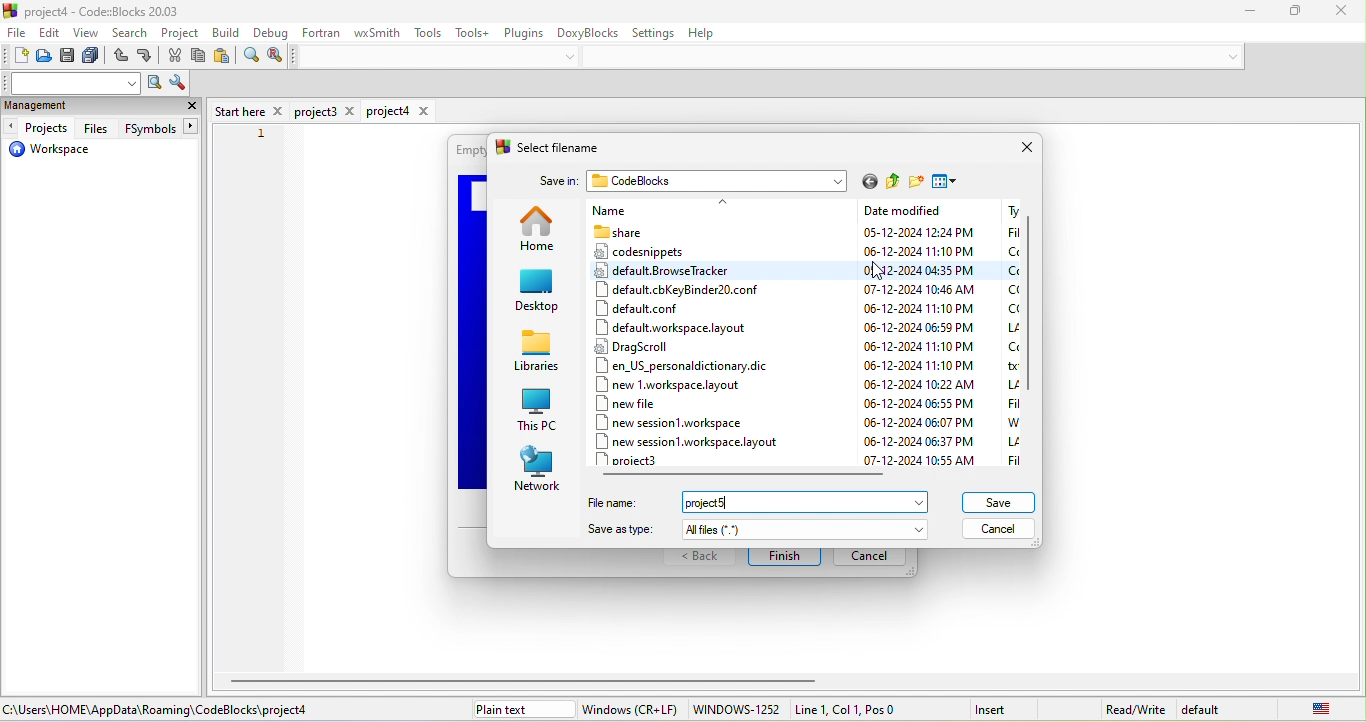 The image size is (1366, 722). What do you see at coordinates (701, 442) in the screenshot?
I see `new session 1 workspace layout` at bounding box center [701, 442].